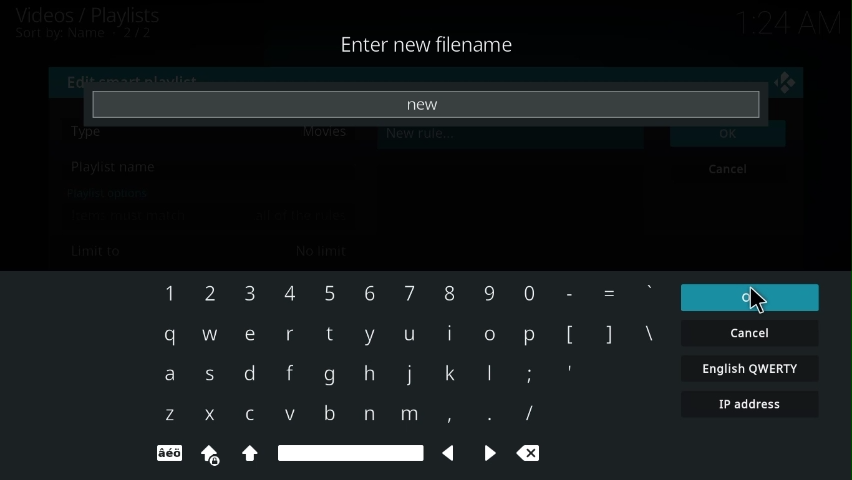  I want to click on ip address, so click(751, 405).